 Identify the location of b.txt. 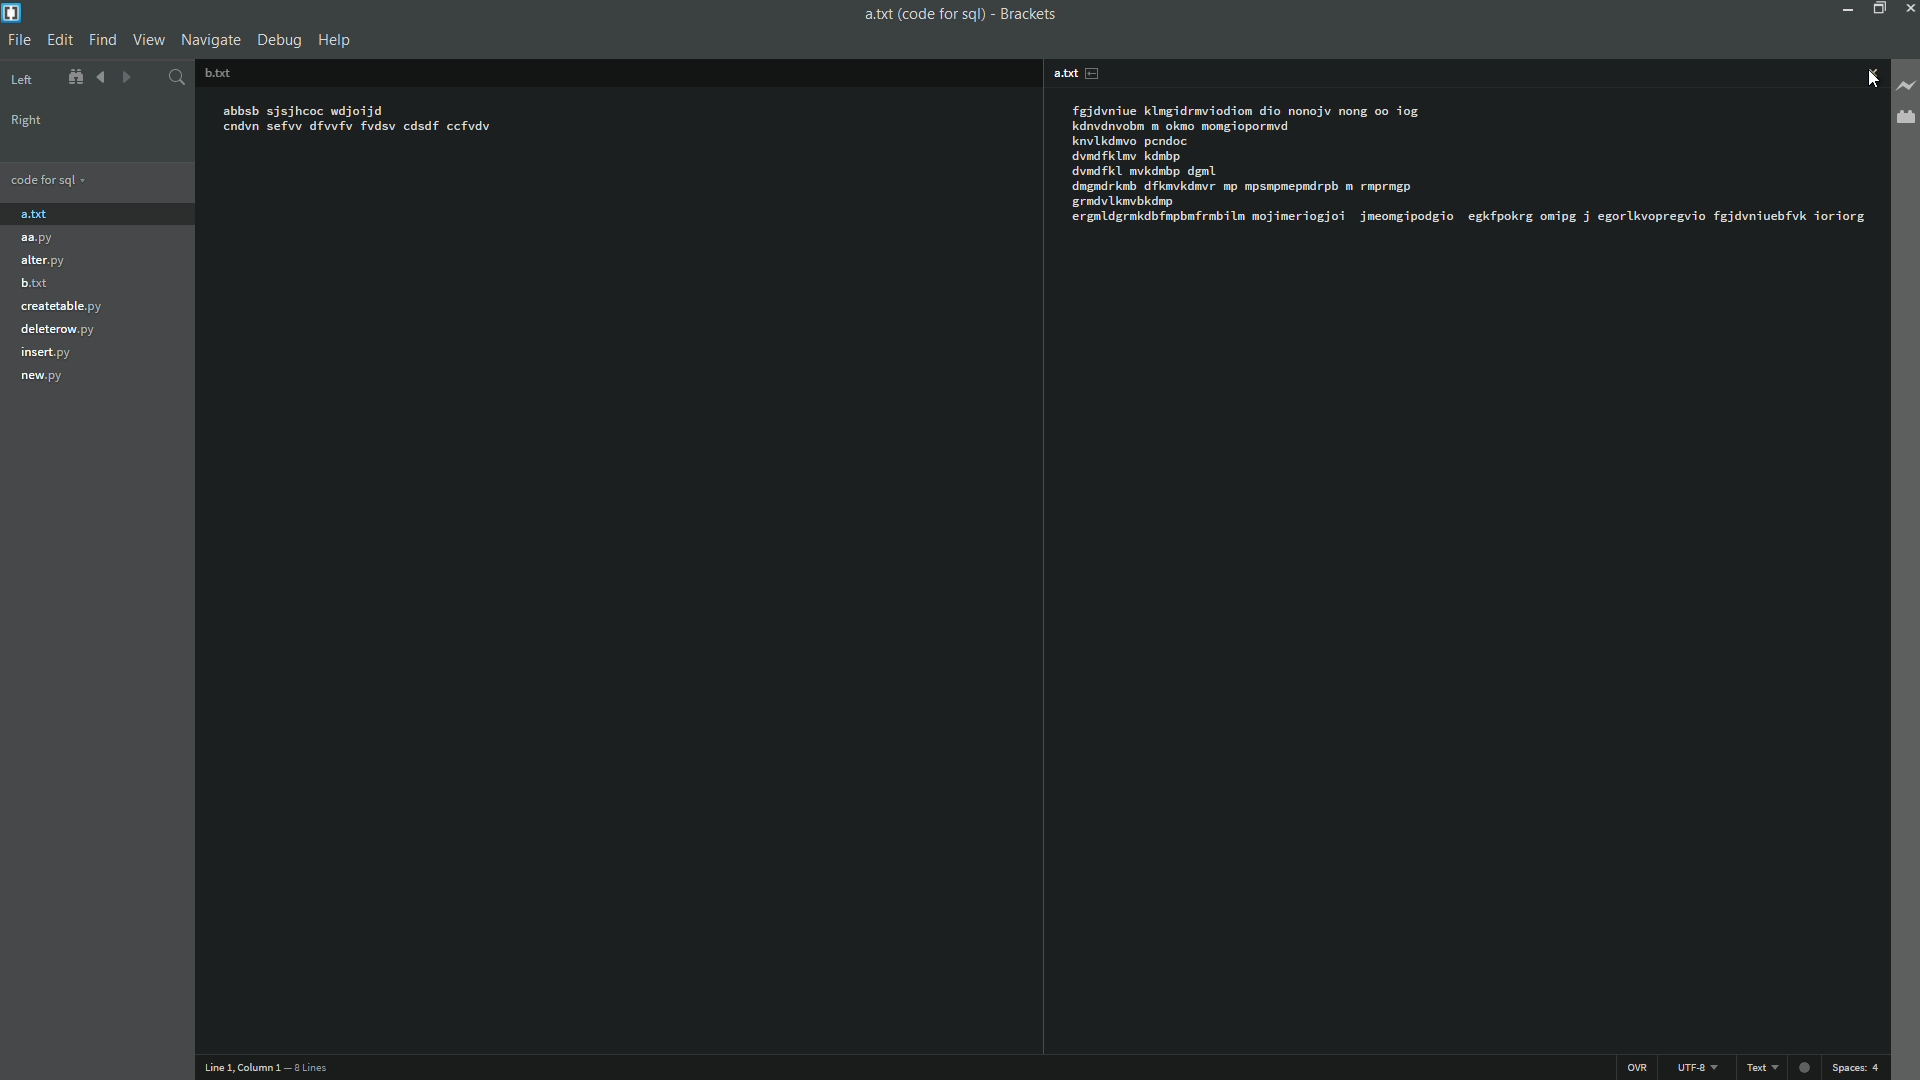
(34, 283).